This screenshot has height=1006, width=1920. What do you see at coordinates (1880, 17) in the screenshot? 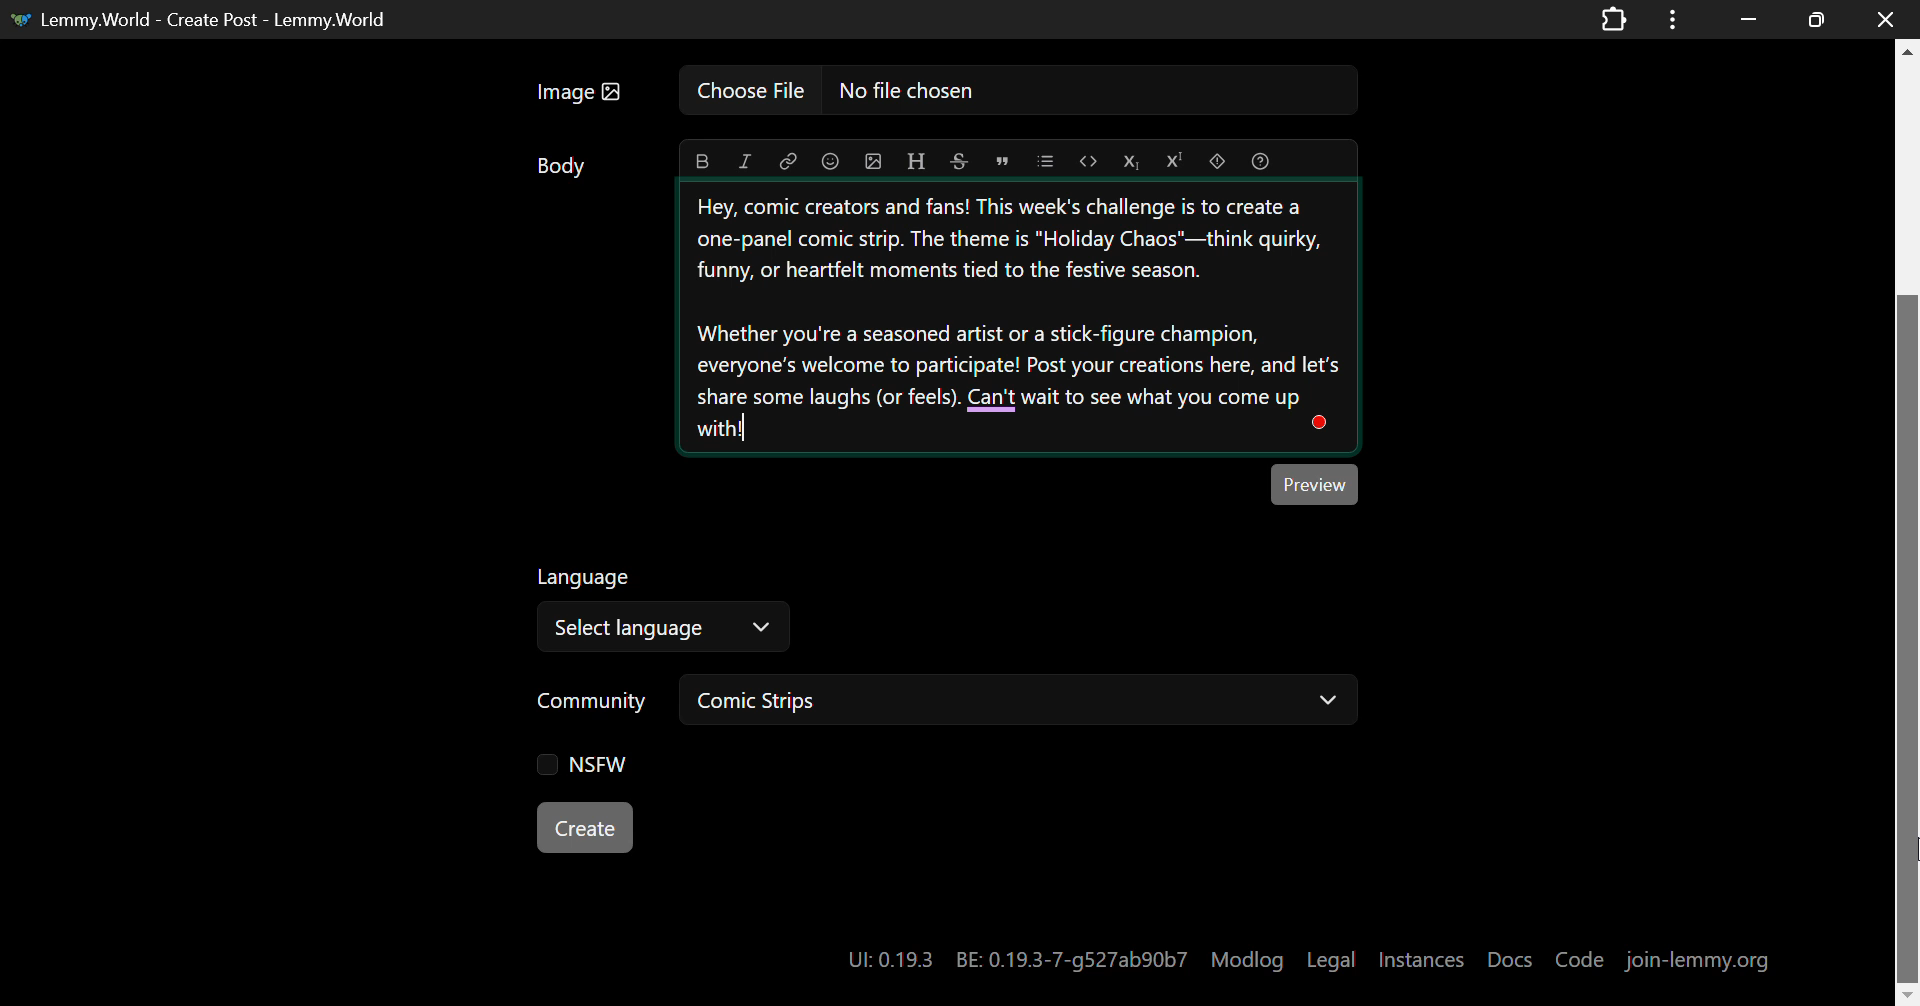
I see `Close Window` at bounding box center [1880, 17].